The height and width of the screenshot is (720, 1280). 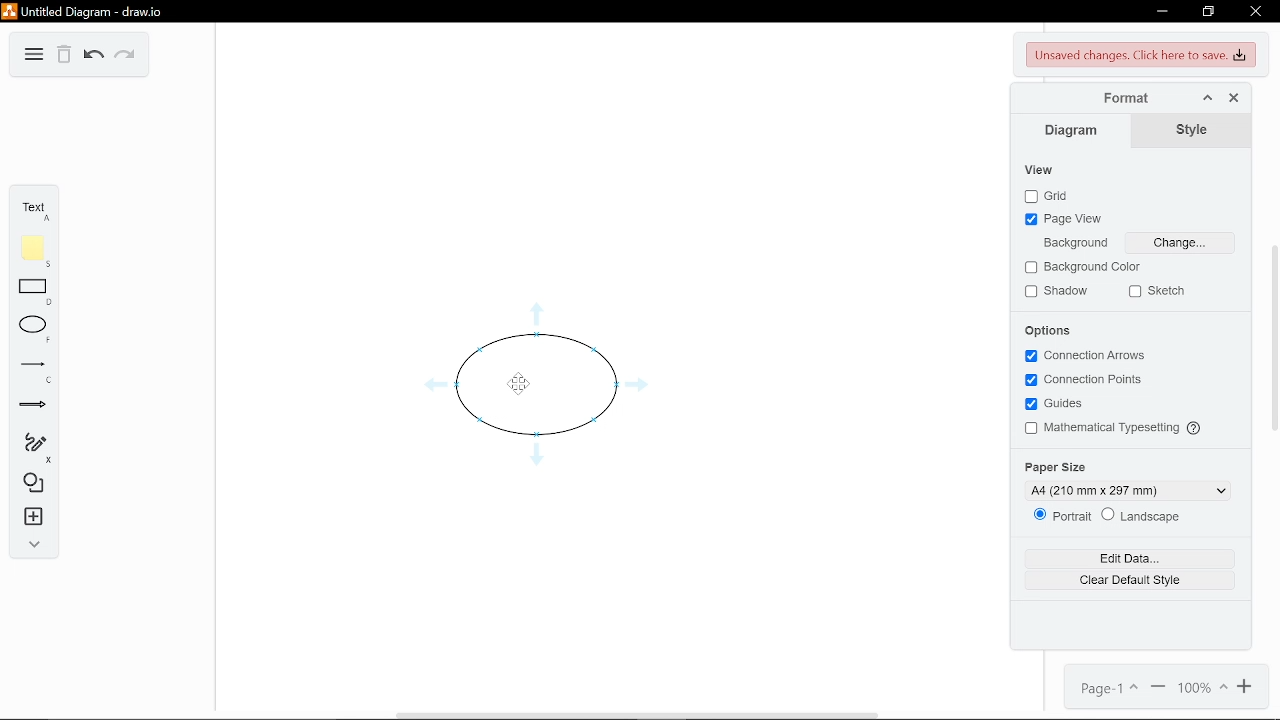 I want to click on Edit data, so click(x=1134, y=557).